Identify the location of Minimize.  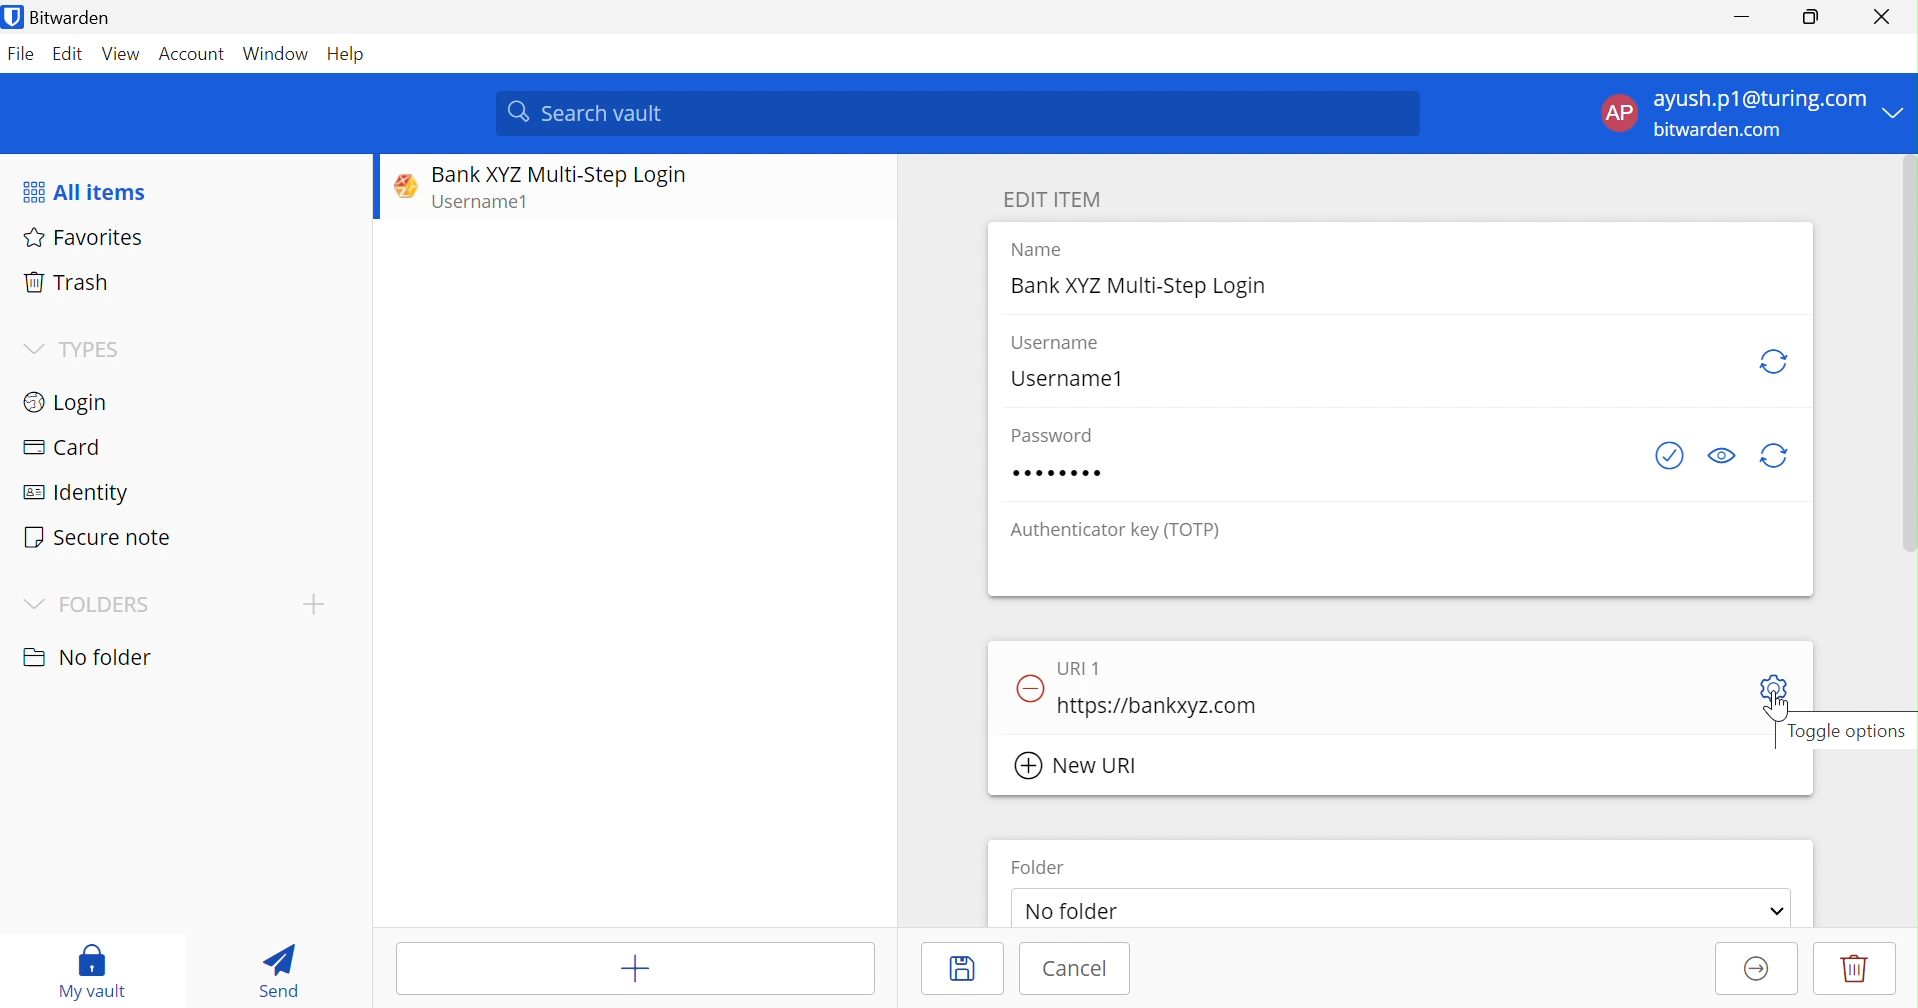
(1739, 19).